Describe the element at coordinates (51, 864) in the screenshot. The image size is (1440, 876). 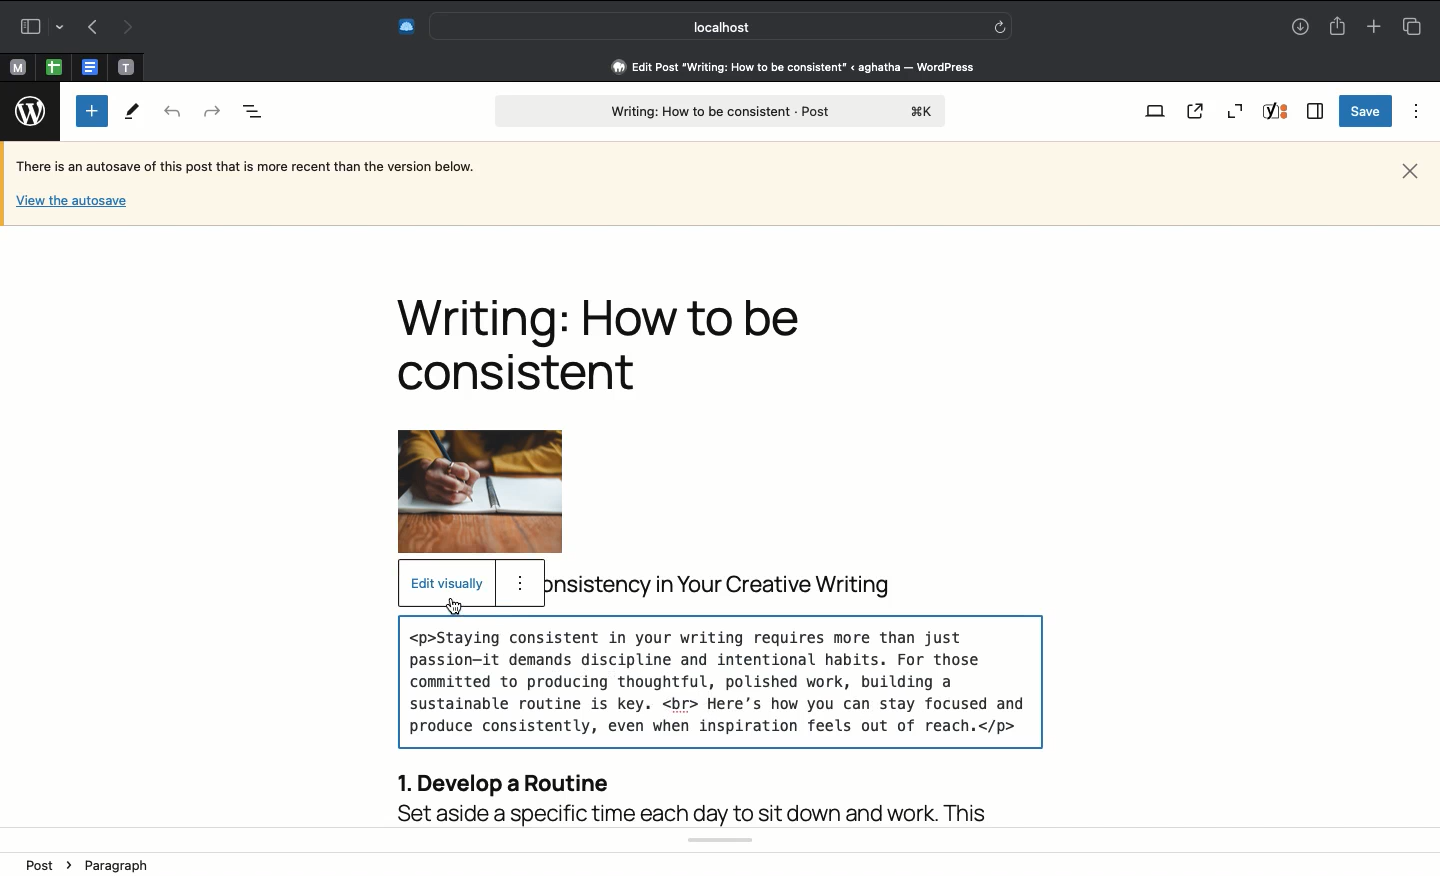
I see `Post` at that location.